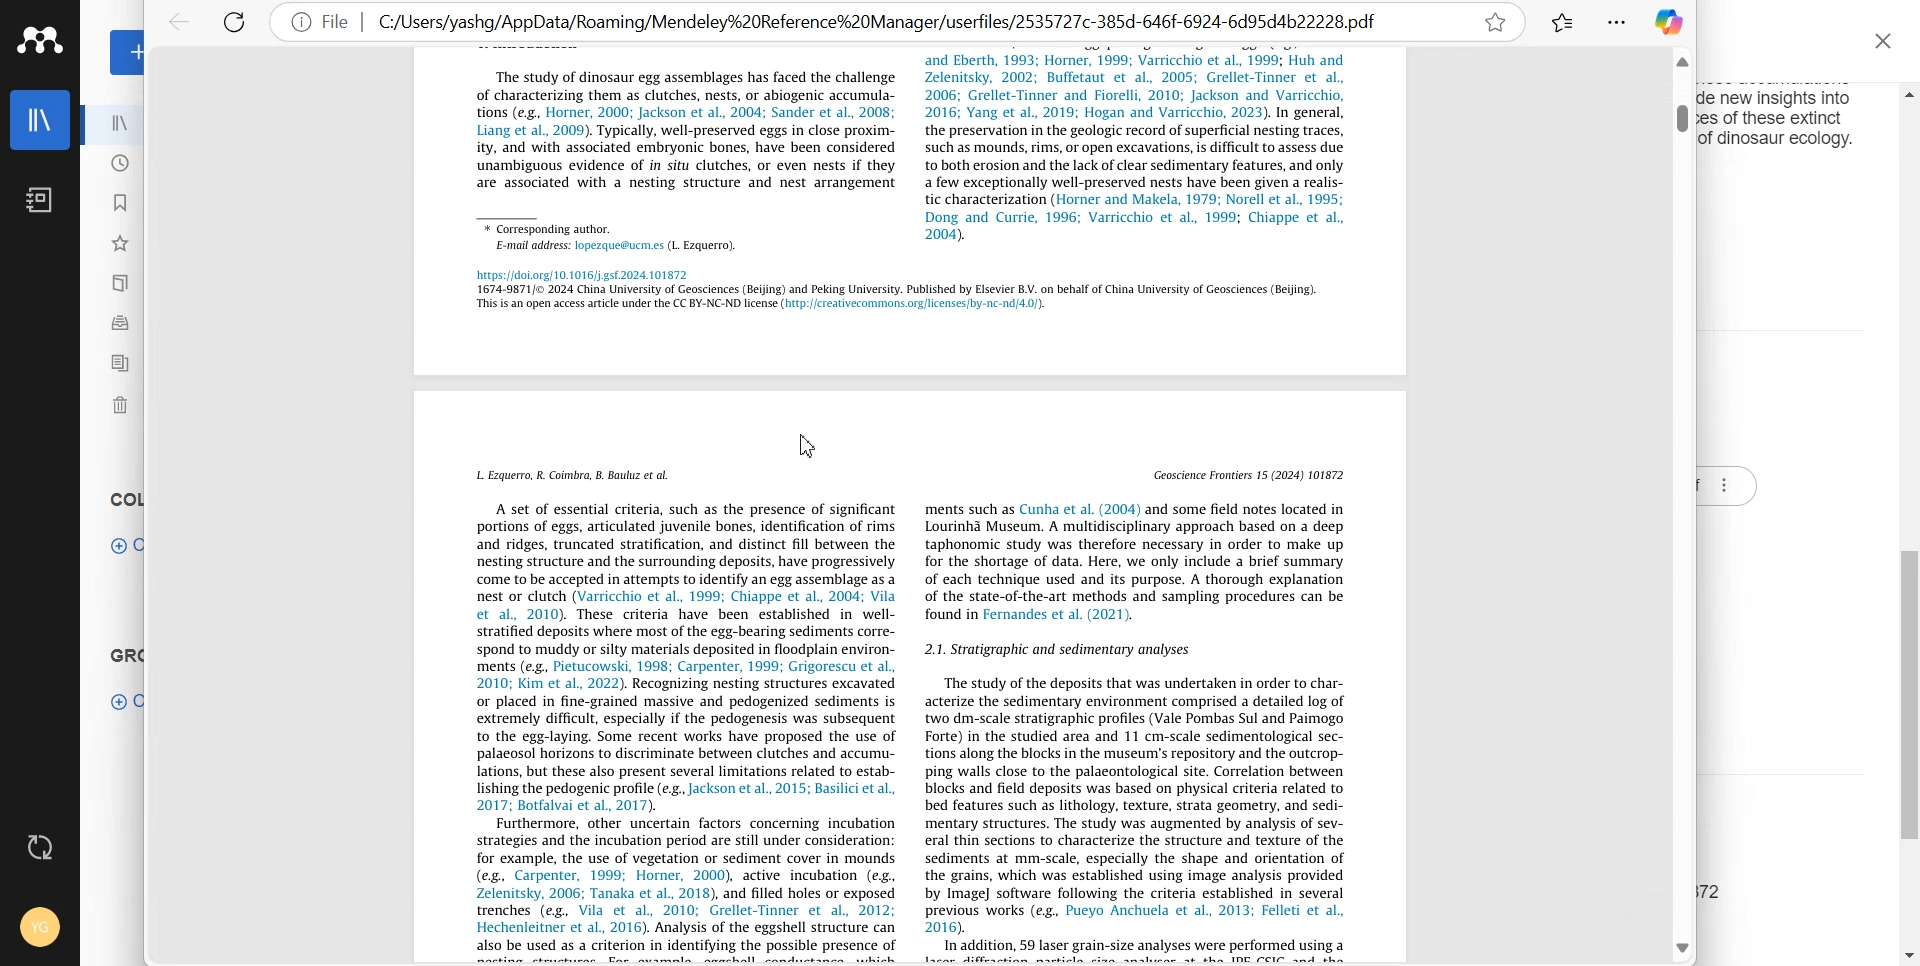 This screenshot has height=966, width=1920. What do you see at coordinates (1683, 63) in the screenshot?
I see `Scroll up` at bounding box center [1683, 63].